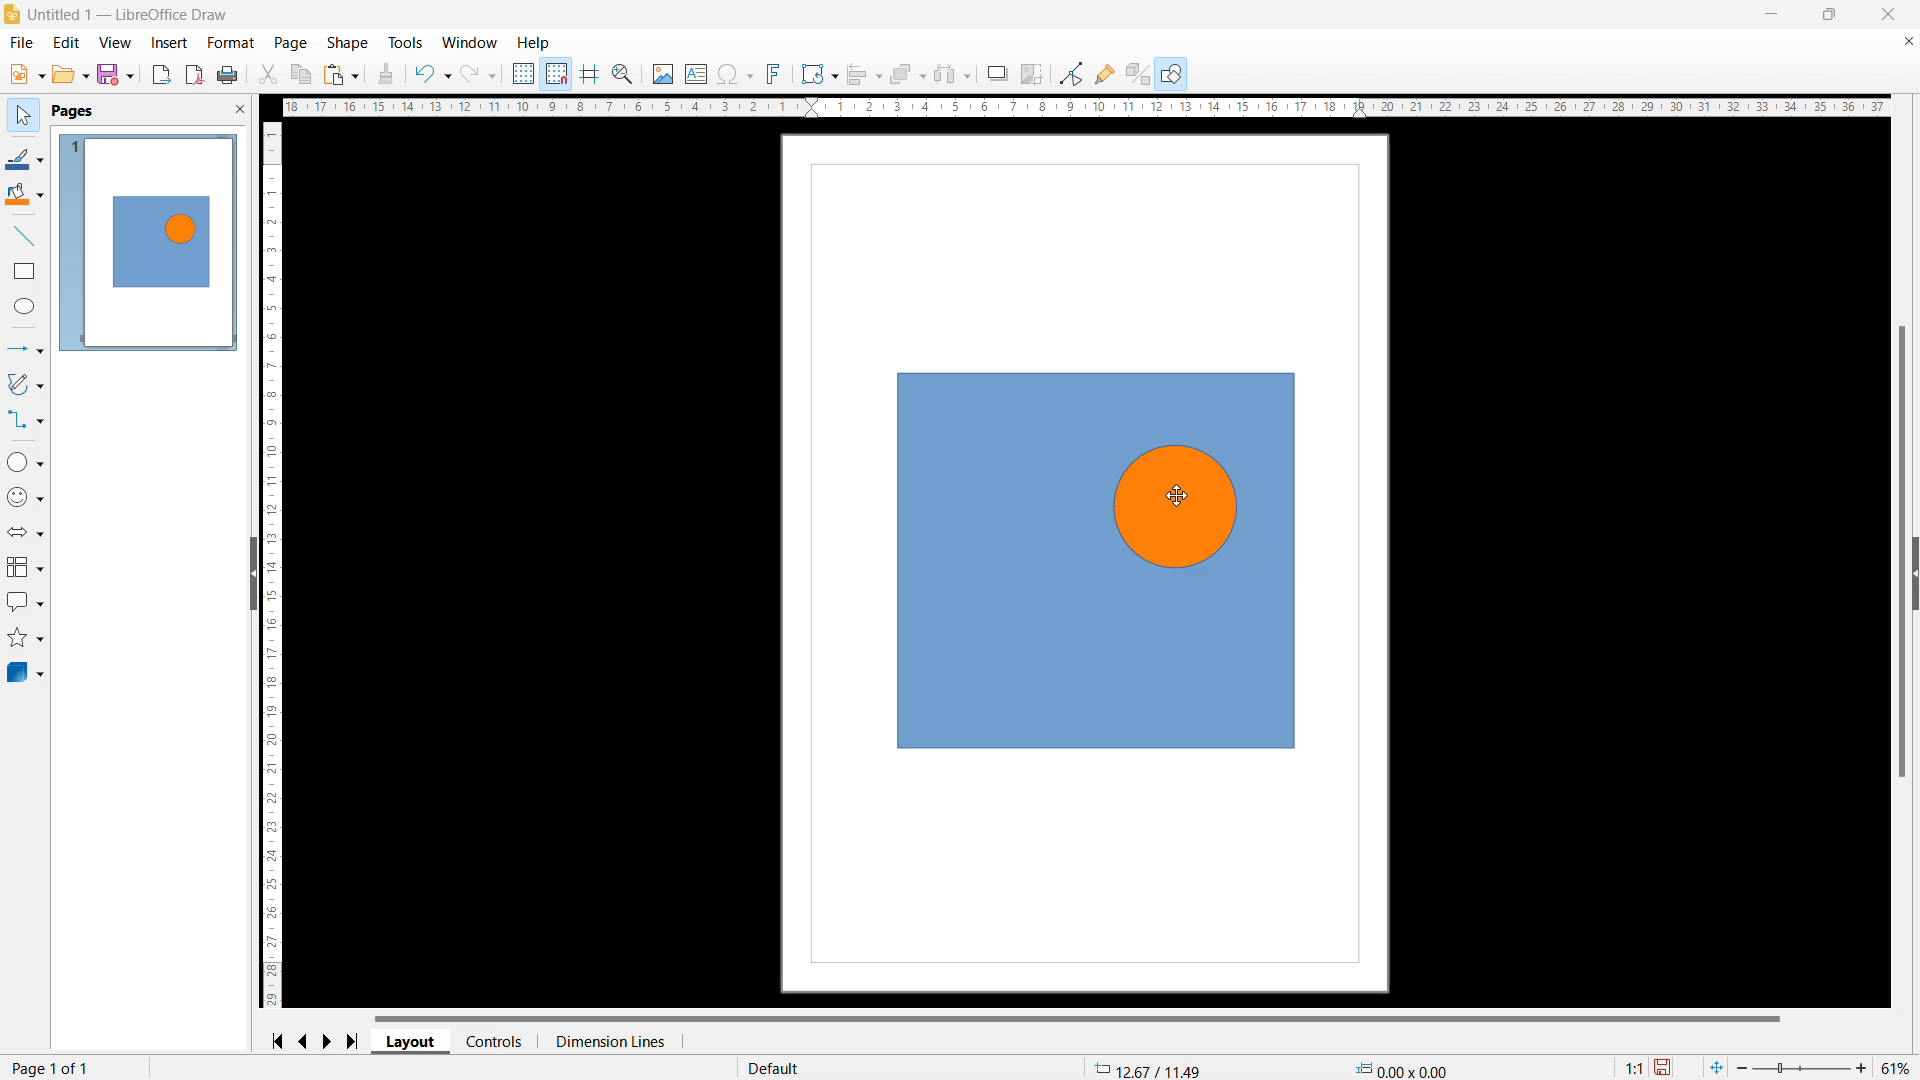 The height and width of the screenshot is (1080, 1920). Describe the element at coordinates (1907, 39) in the screenshot. I see `close document` at that location.